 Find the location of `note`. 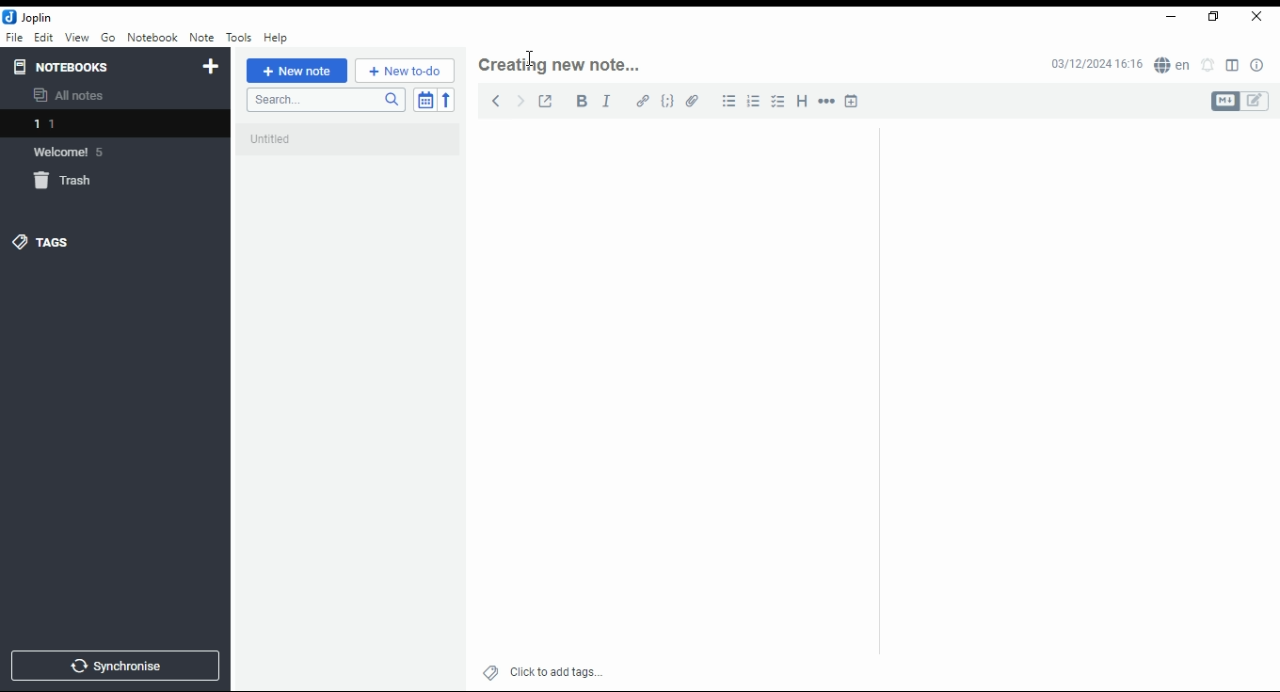

note is located at coordinates (201, 37).